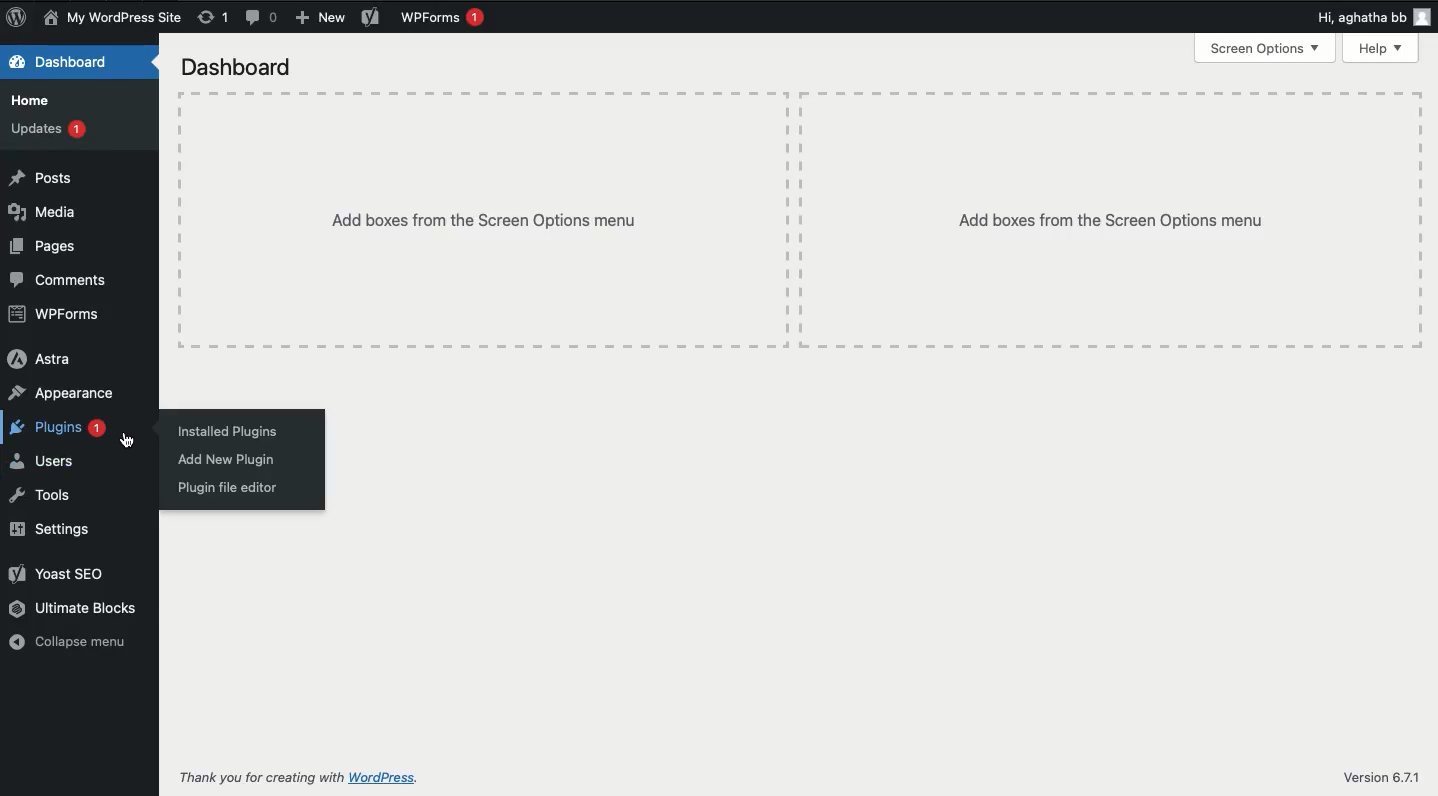 The height and width of the screenshot is (796, 1438). Describe the element at coordinates (43, 246) in the screenshot. I see `Pages` at that location.